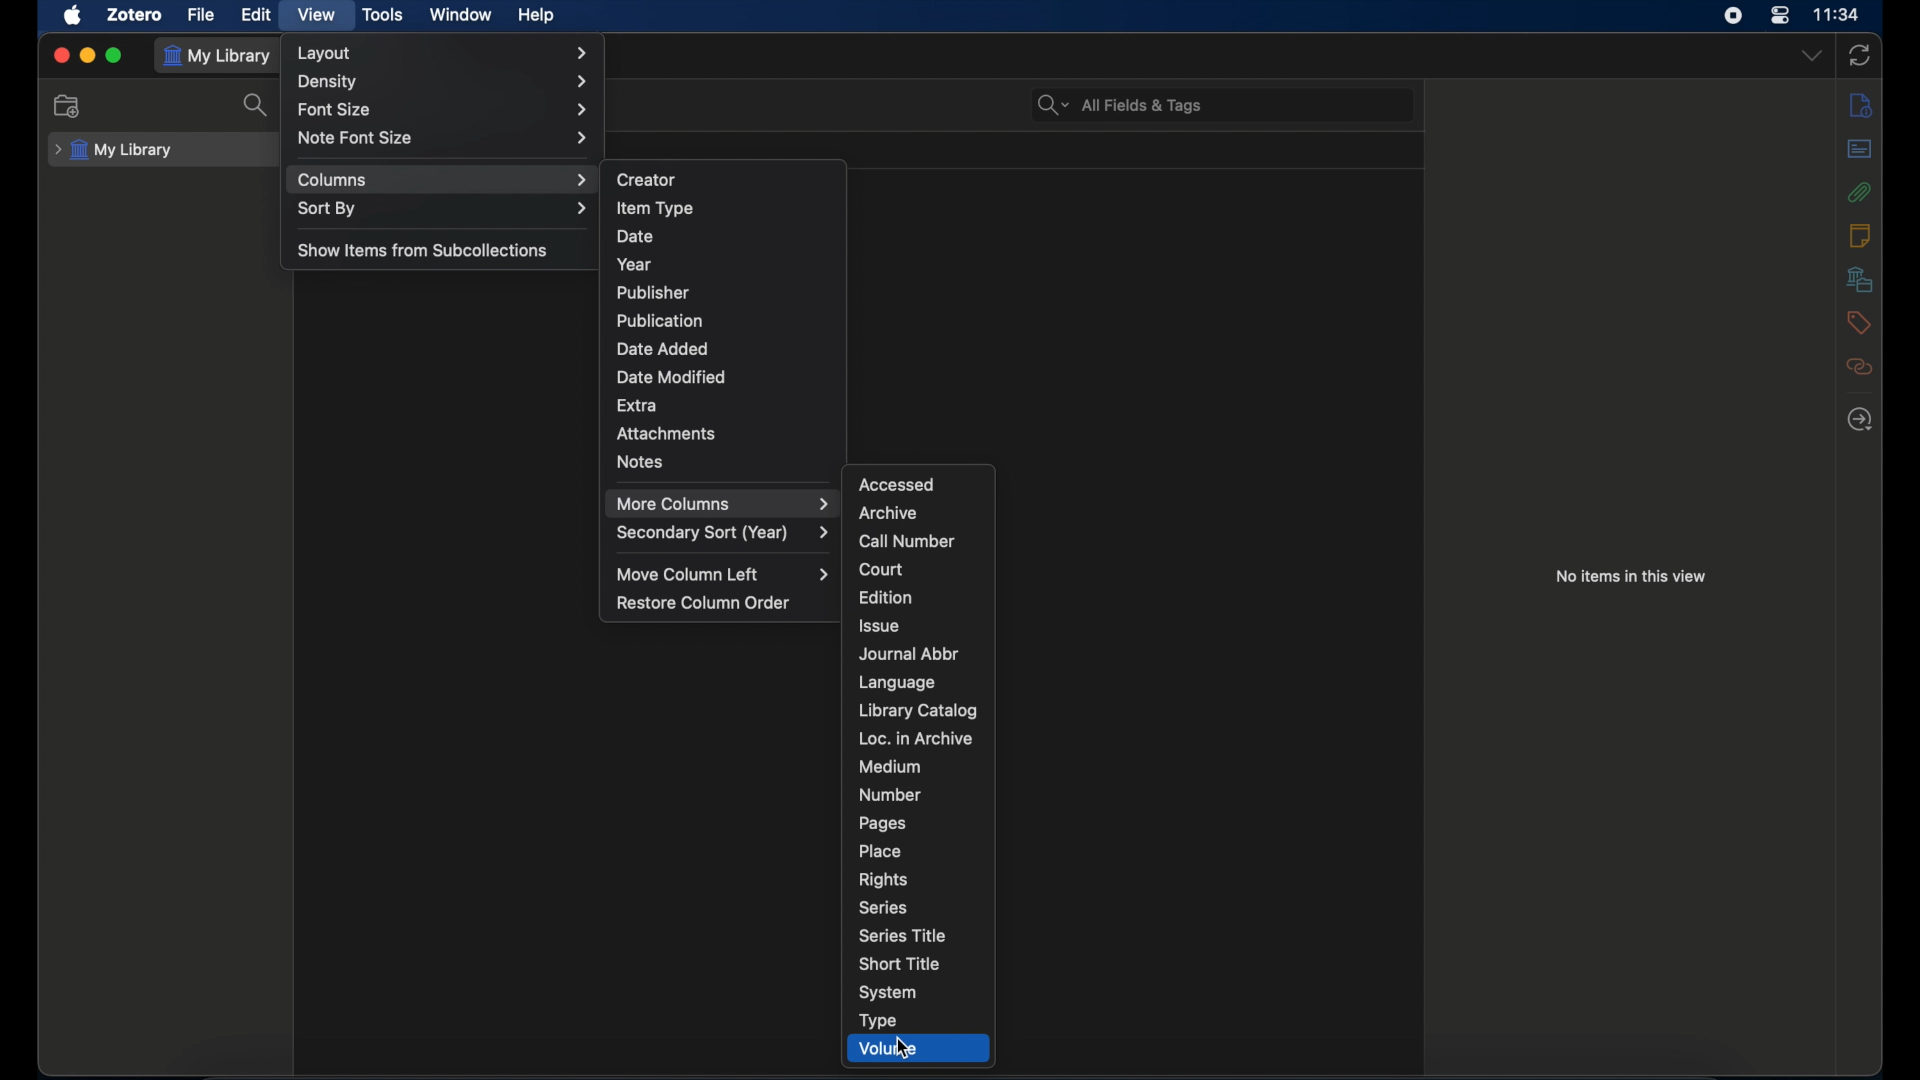 Image resolution: width=1920 pixels, height=1080 pixels. Describe the element at coordinates (890, 795) in the screenshot. I see `number` at that location.